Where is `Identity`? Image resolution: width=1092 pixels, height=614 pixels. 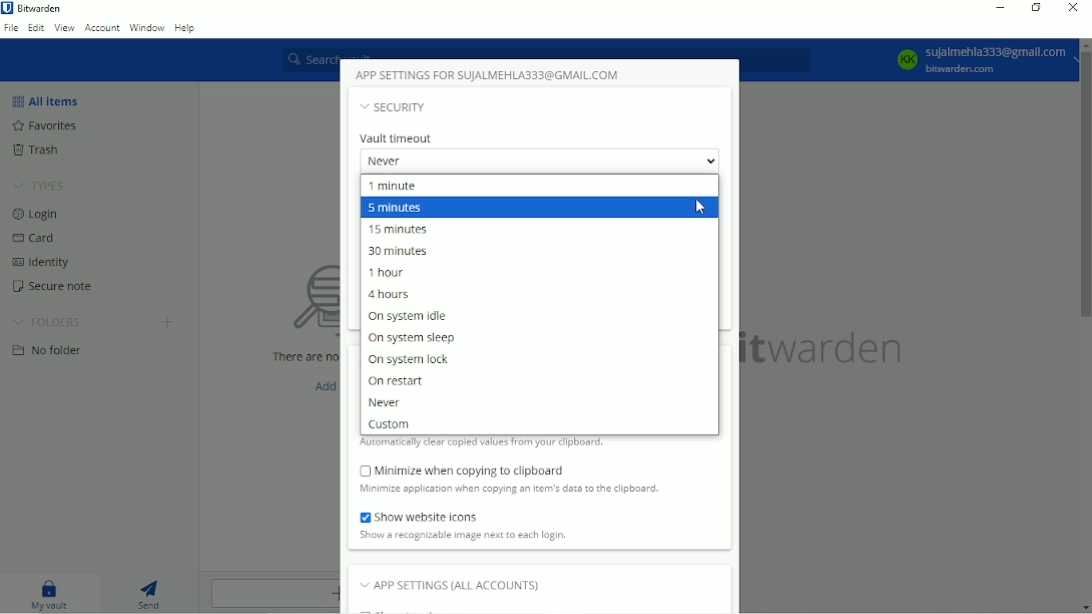
Identity is located at coordinates (43, 263).